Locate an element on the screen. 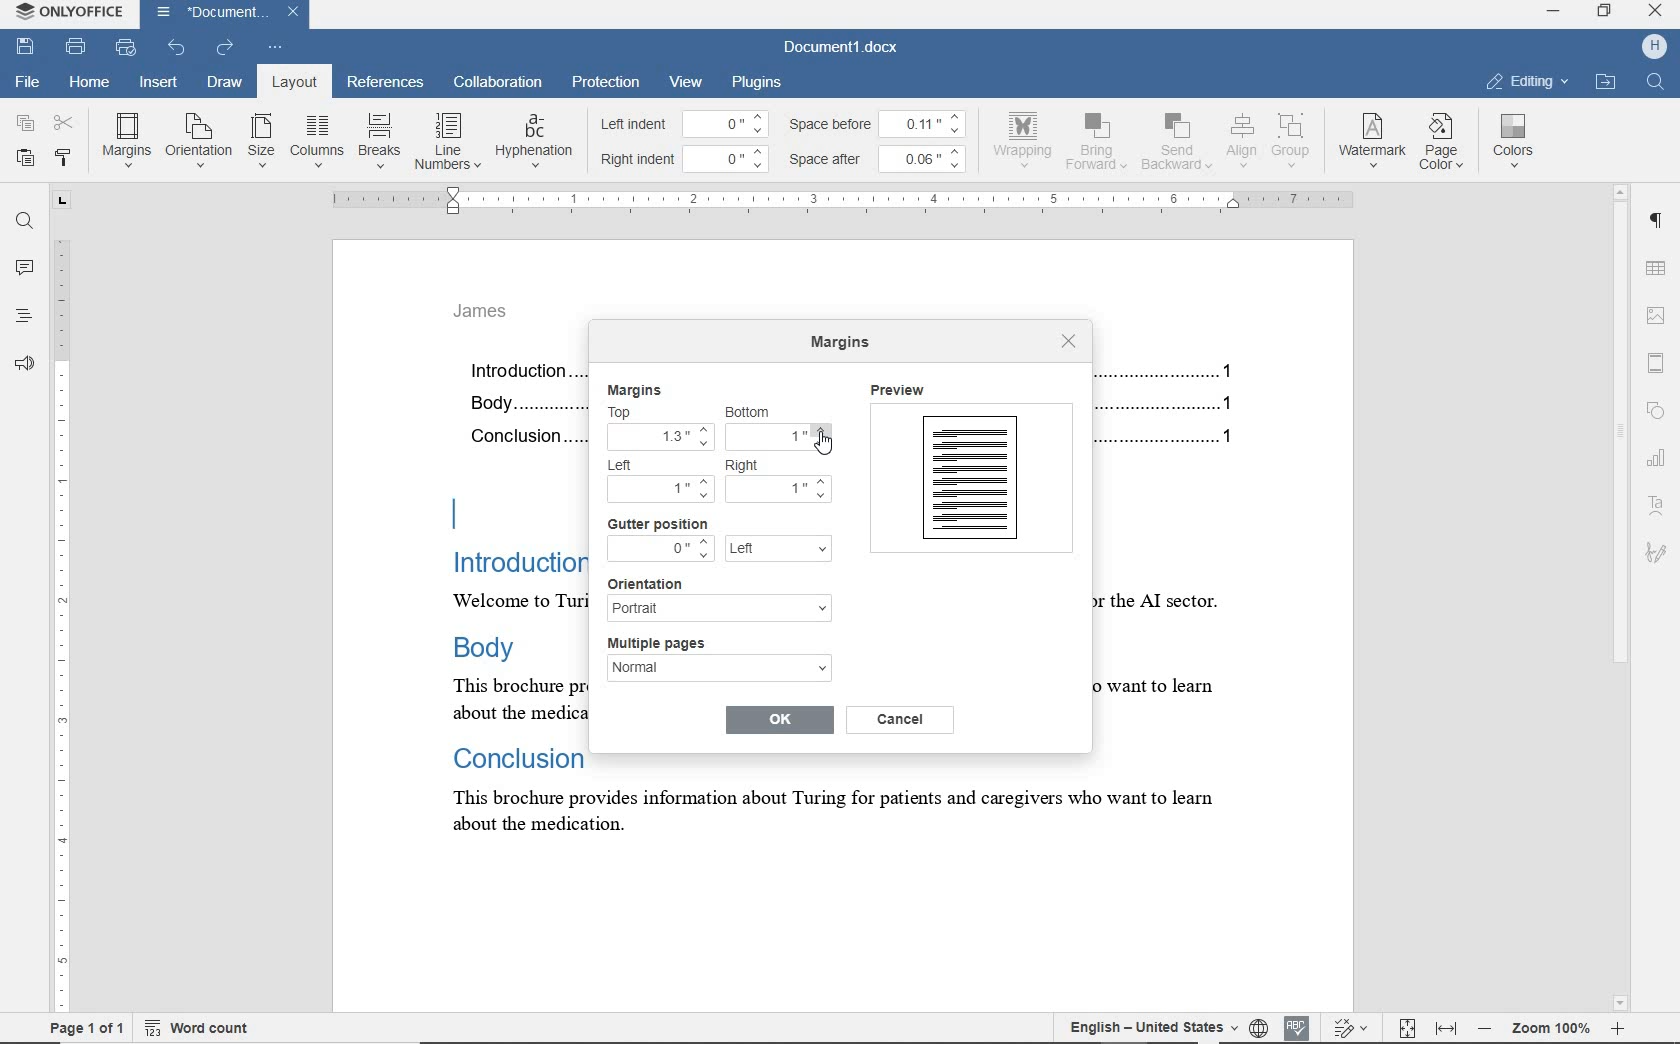  profile is located at coordinates (1640, 48).